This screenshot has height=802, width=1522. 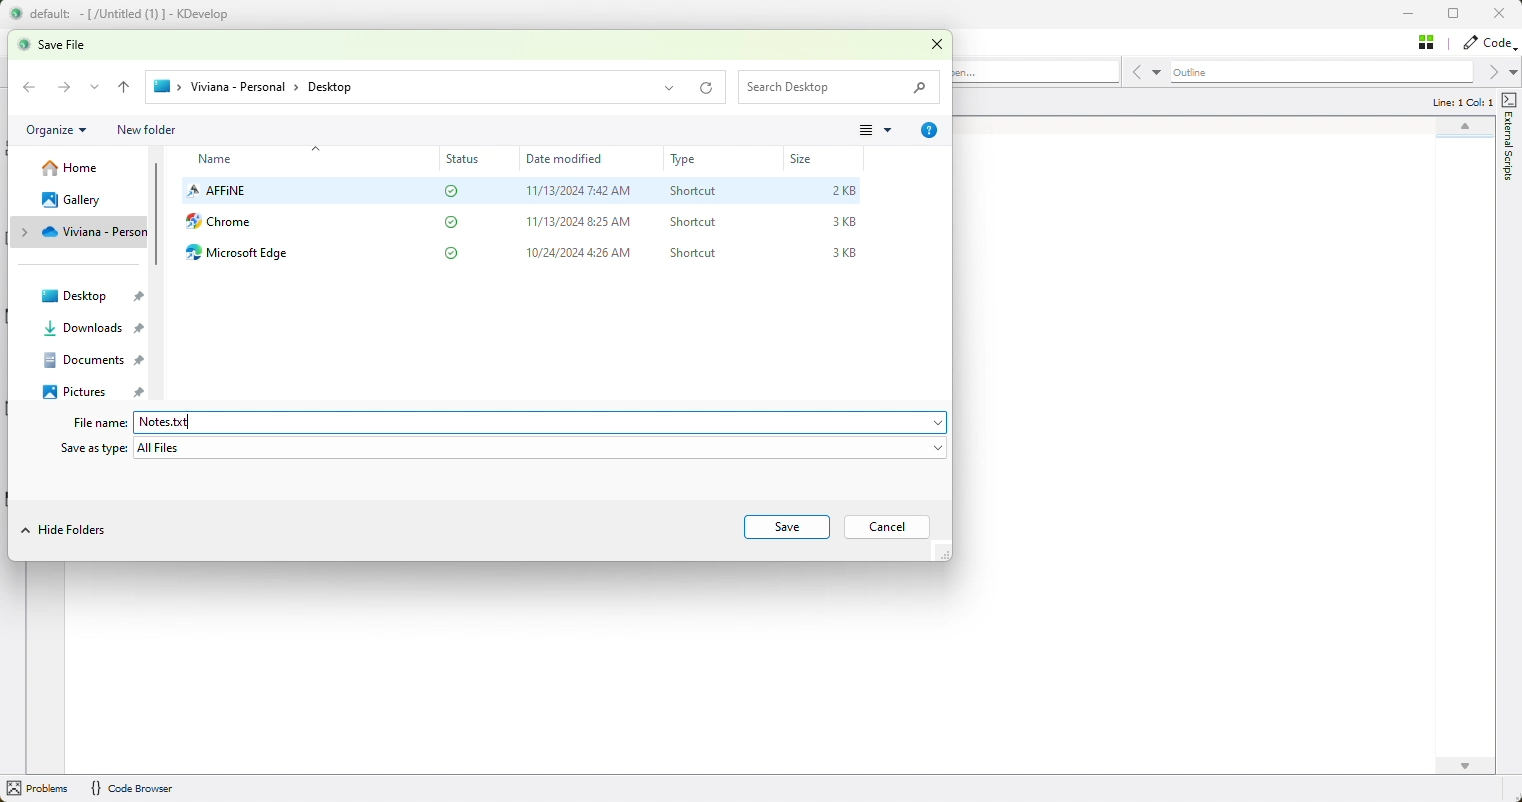 What do you see at coordinates (95, 390) in the screenshot?
I see `pictures` at bounding box center [95, 390].